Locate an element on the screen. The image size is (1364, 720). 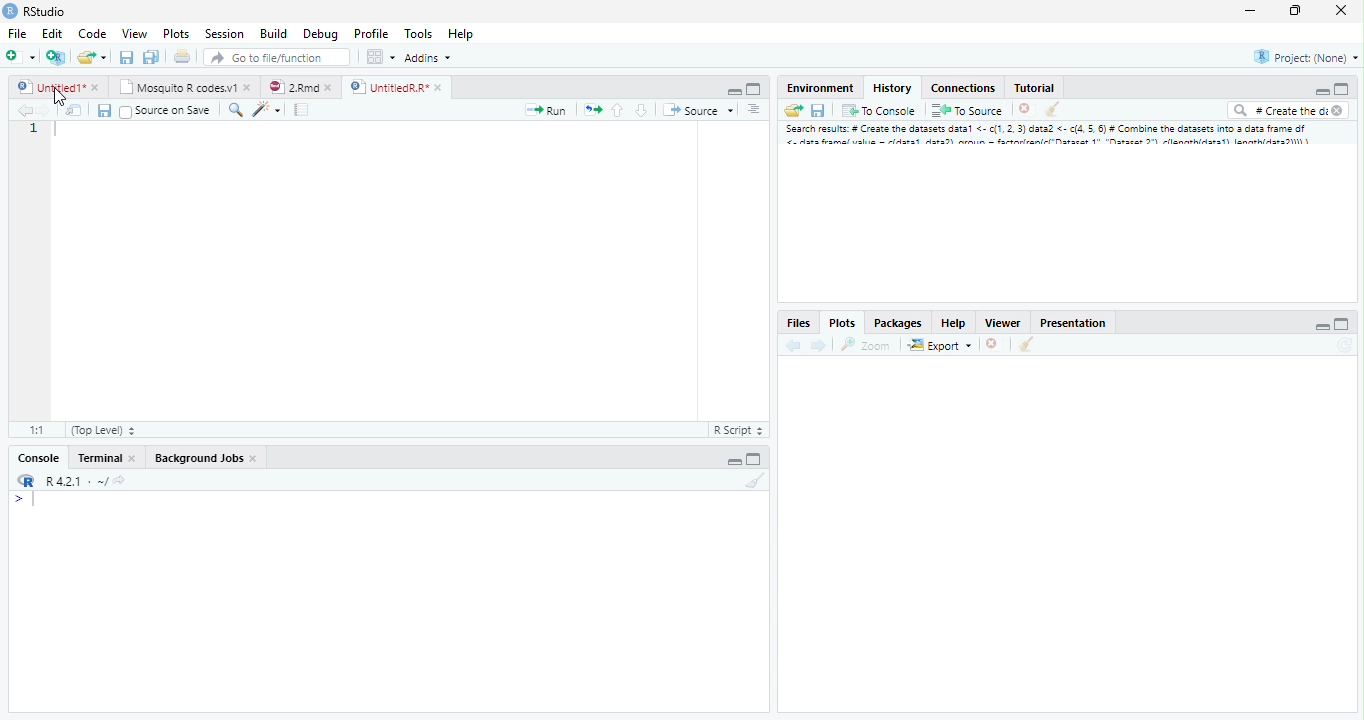
Back is located at coordinates (17, 113).